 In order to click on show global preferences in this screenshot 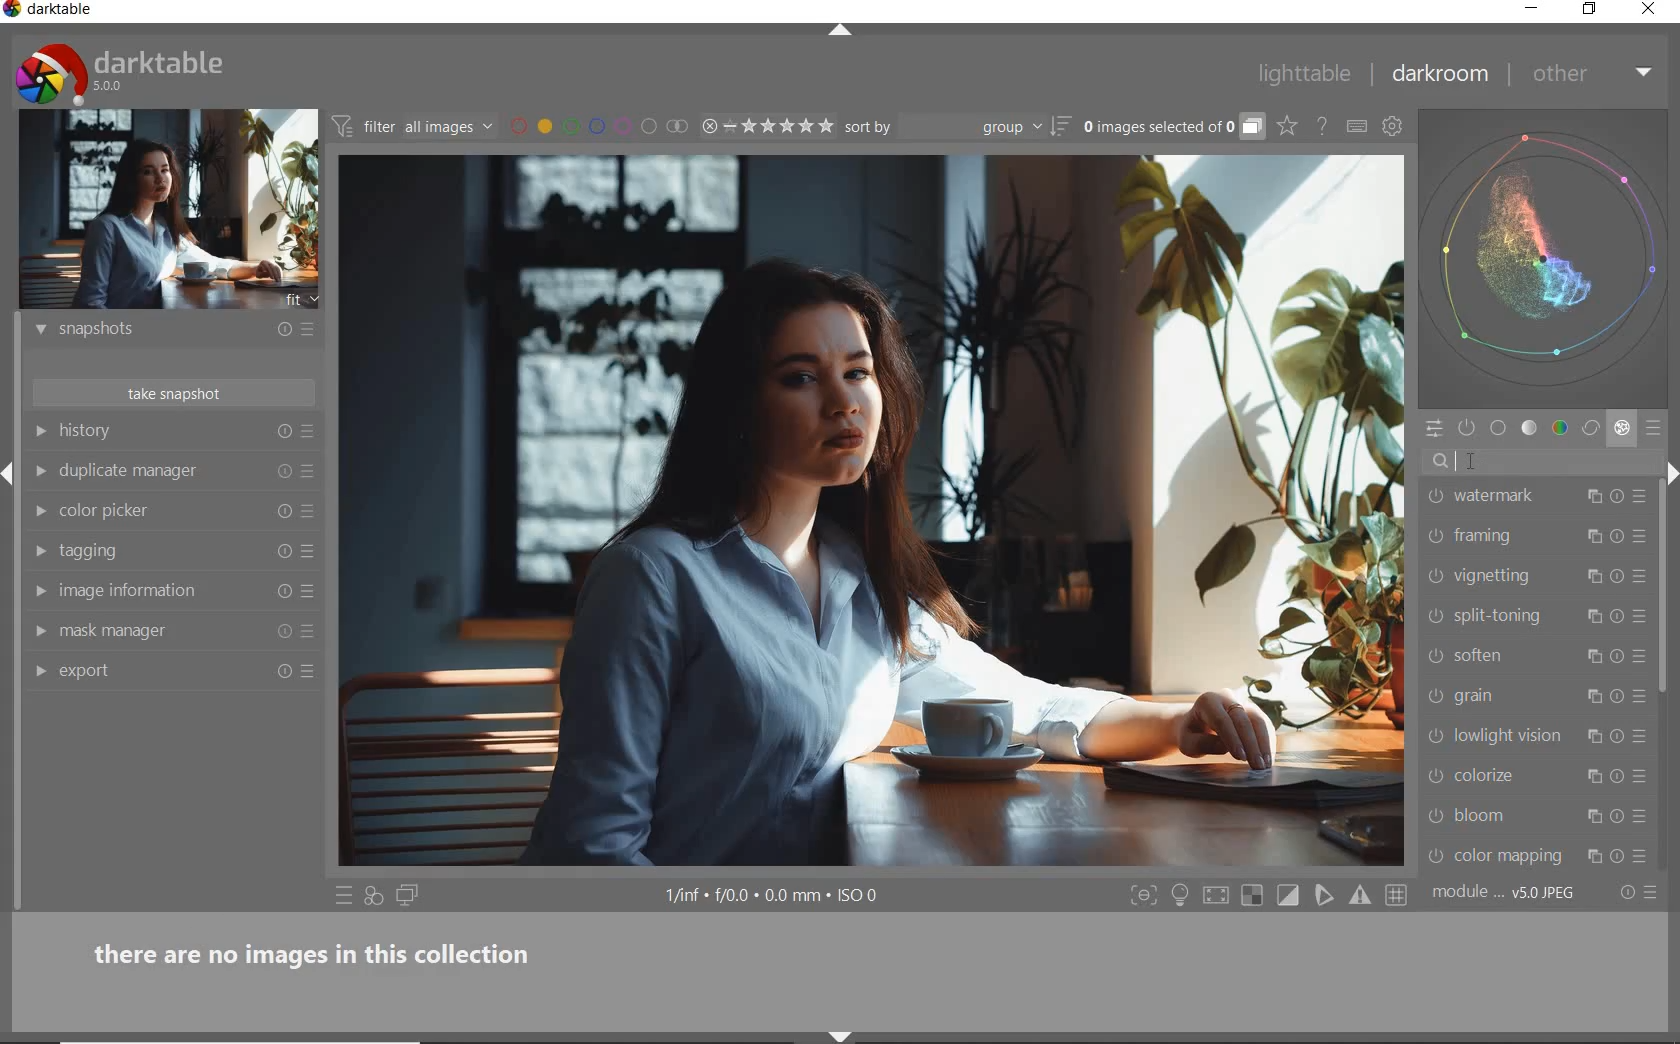, I will do `click(1393, 129)`.